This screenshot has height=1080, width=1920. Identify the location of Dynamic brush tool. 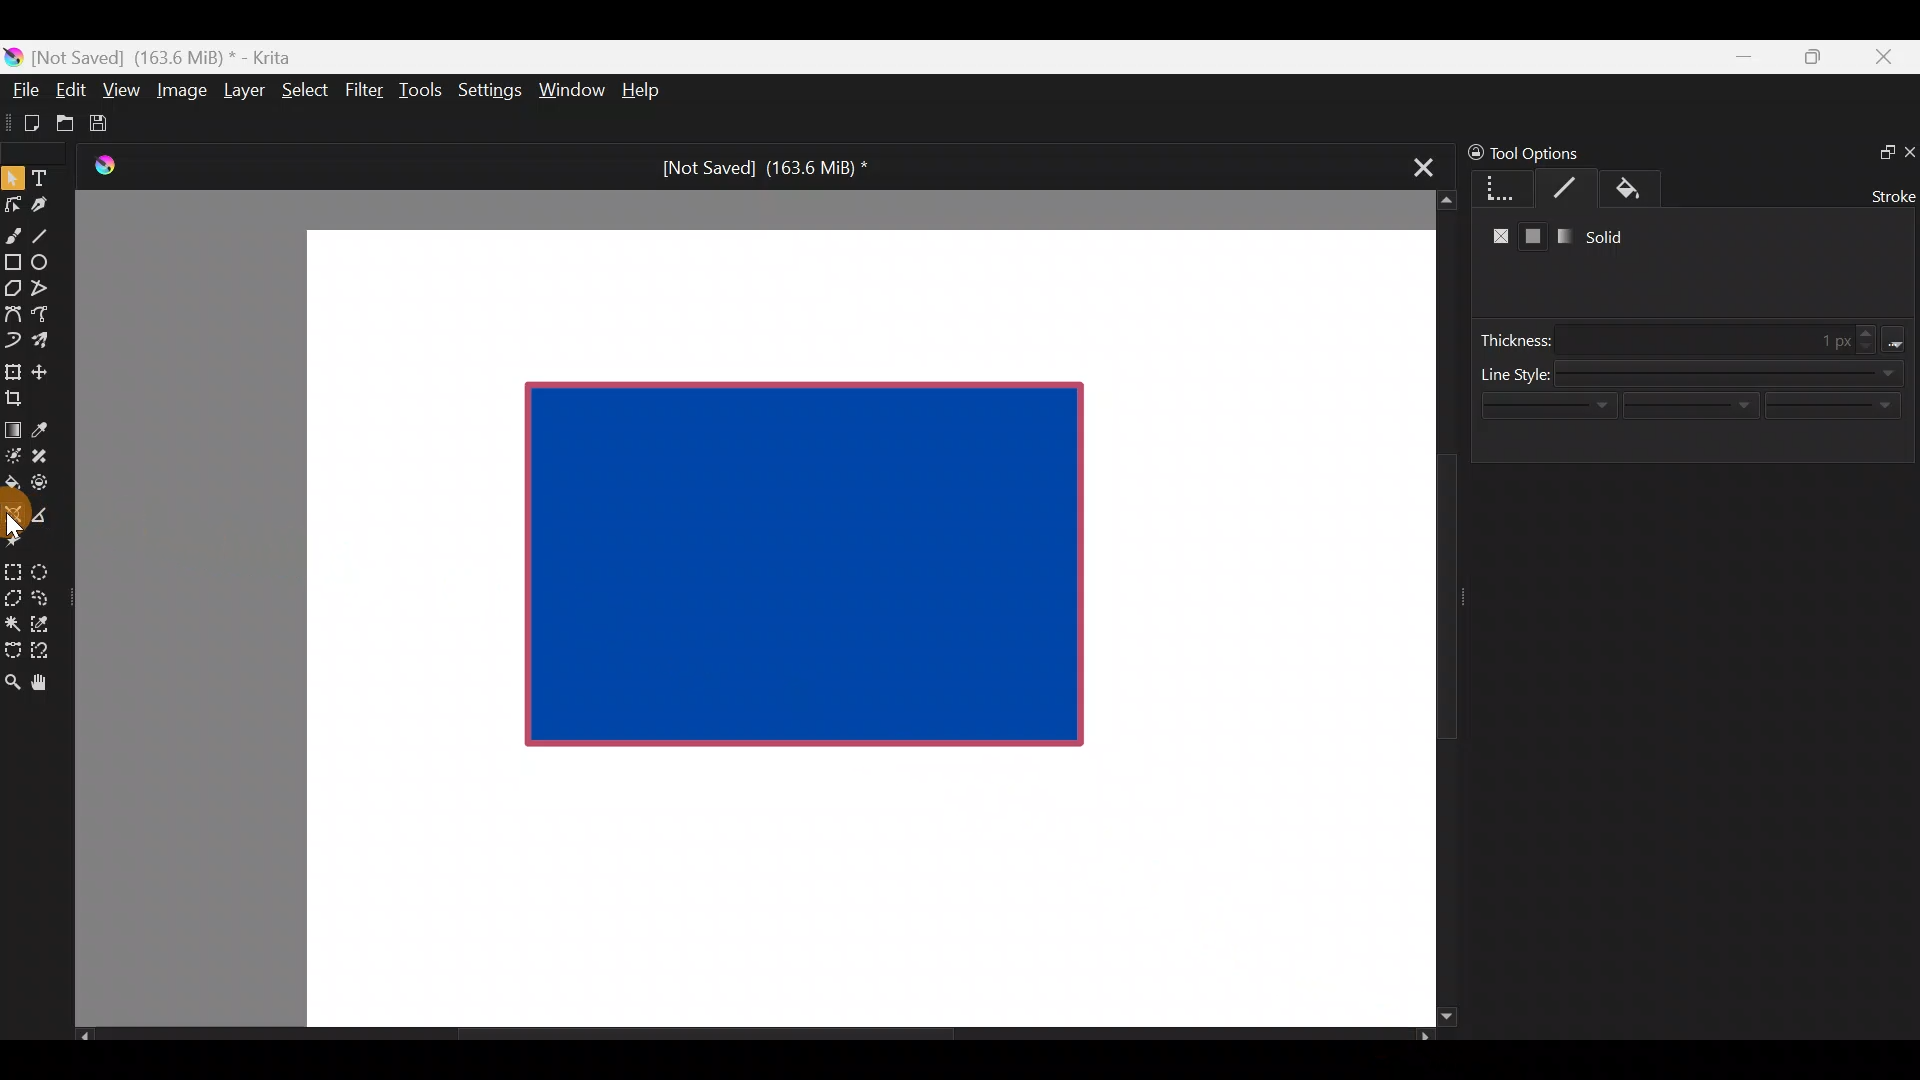
(14, 340).